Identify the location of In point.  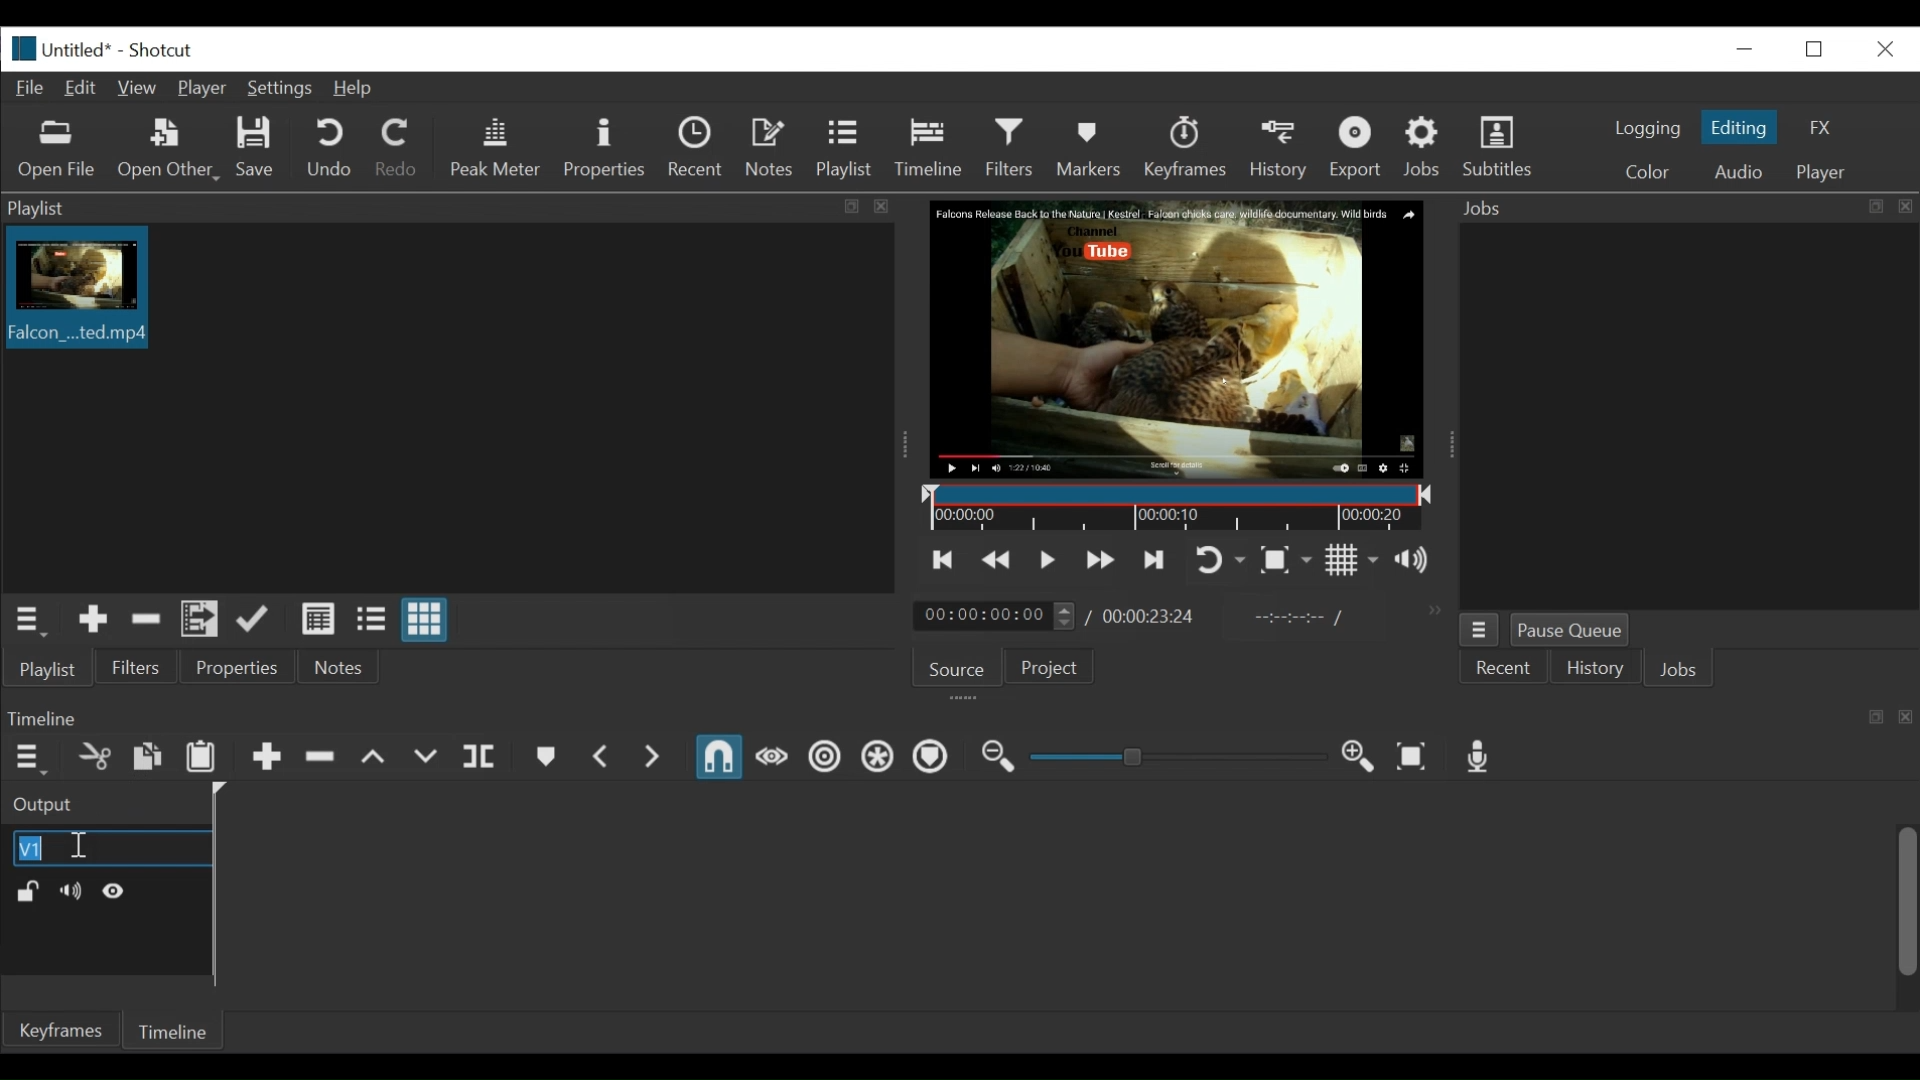
(1299, 620).